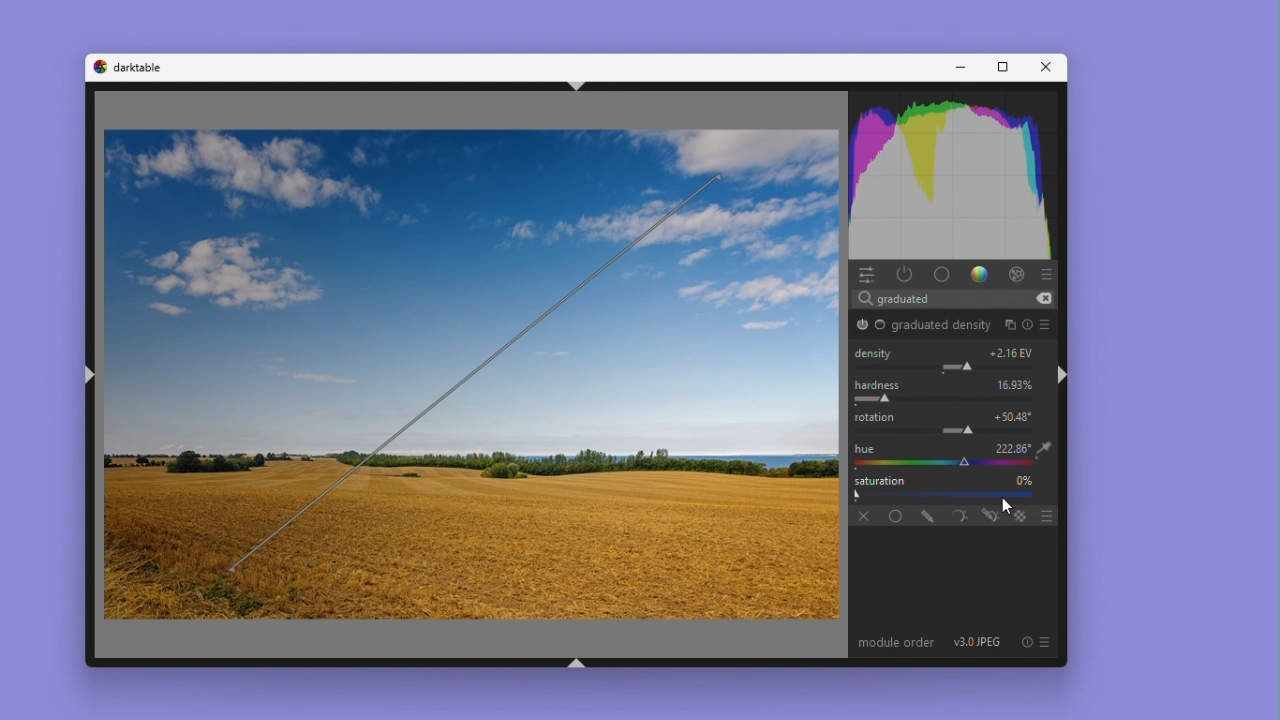 This screenshot has width=1280, height=720. I want to click on Hardness, so click(876, 383).